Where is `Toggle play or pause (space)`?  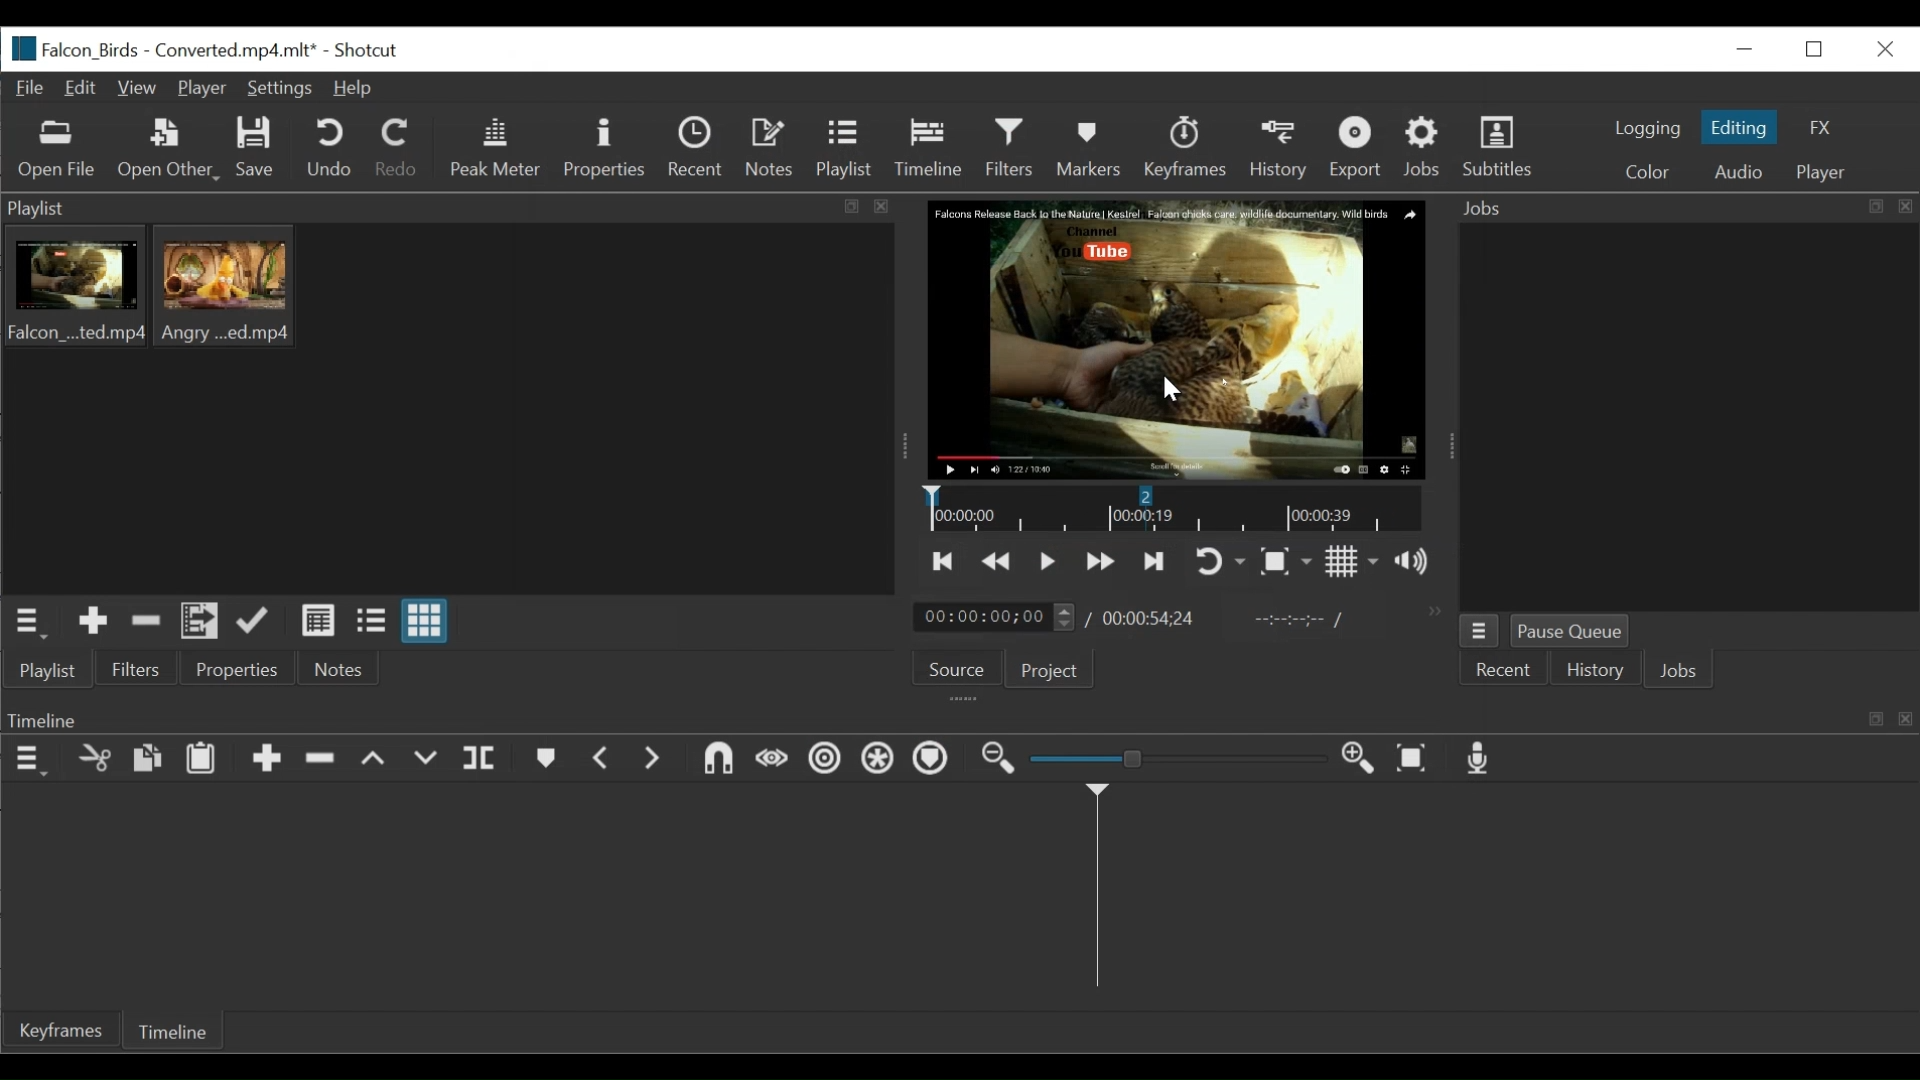 Toggle play or pause (space) is located at coordinates (1048, 562).